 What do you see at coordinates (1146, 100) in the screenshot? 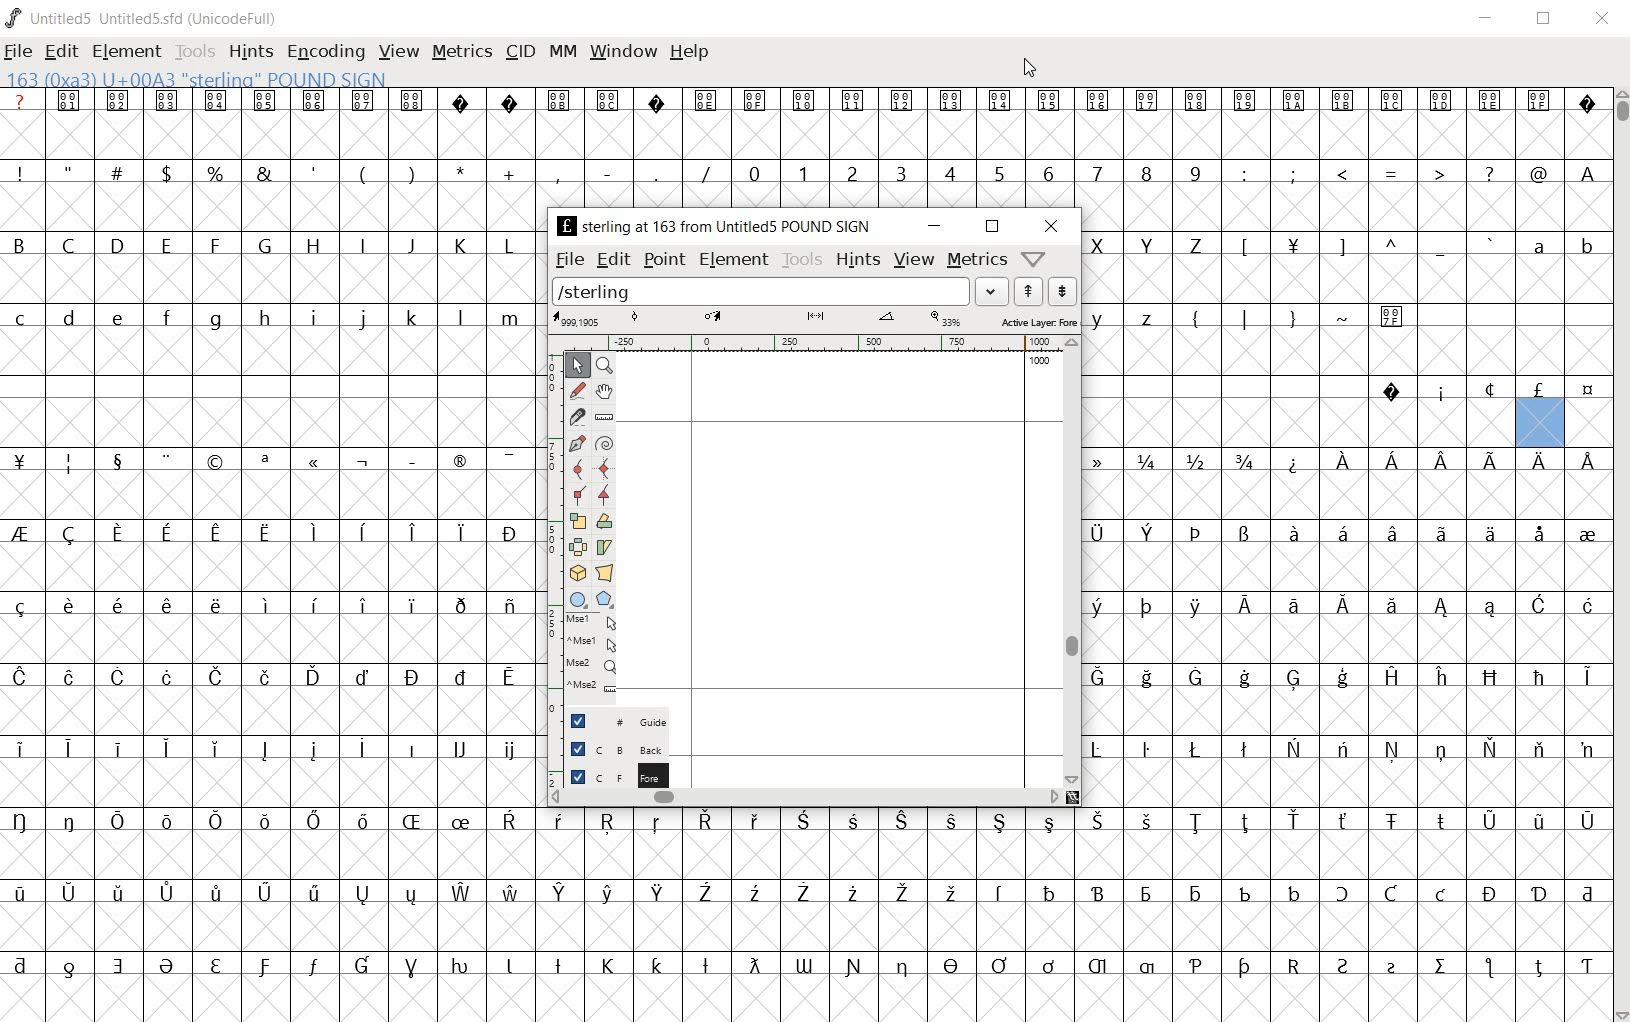
I see `Symbol` at bounding box center [1146, 100].